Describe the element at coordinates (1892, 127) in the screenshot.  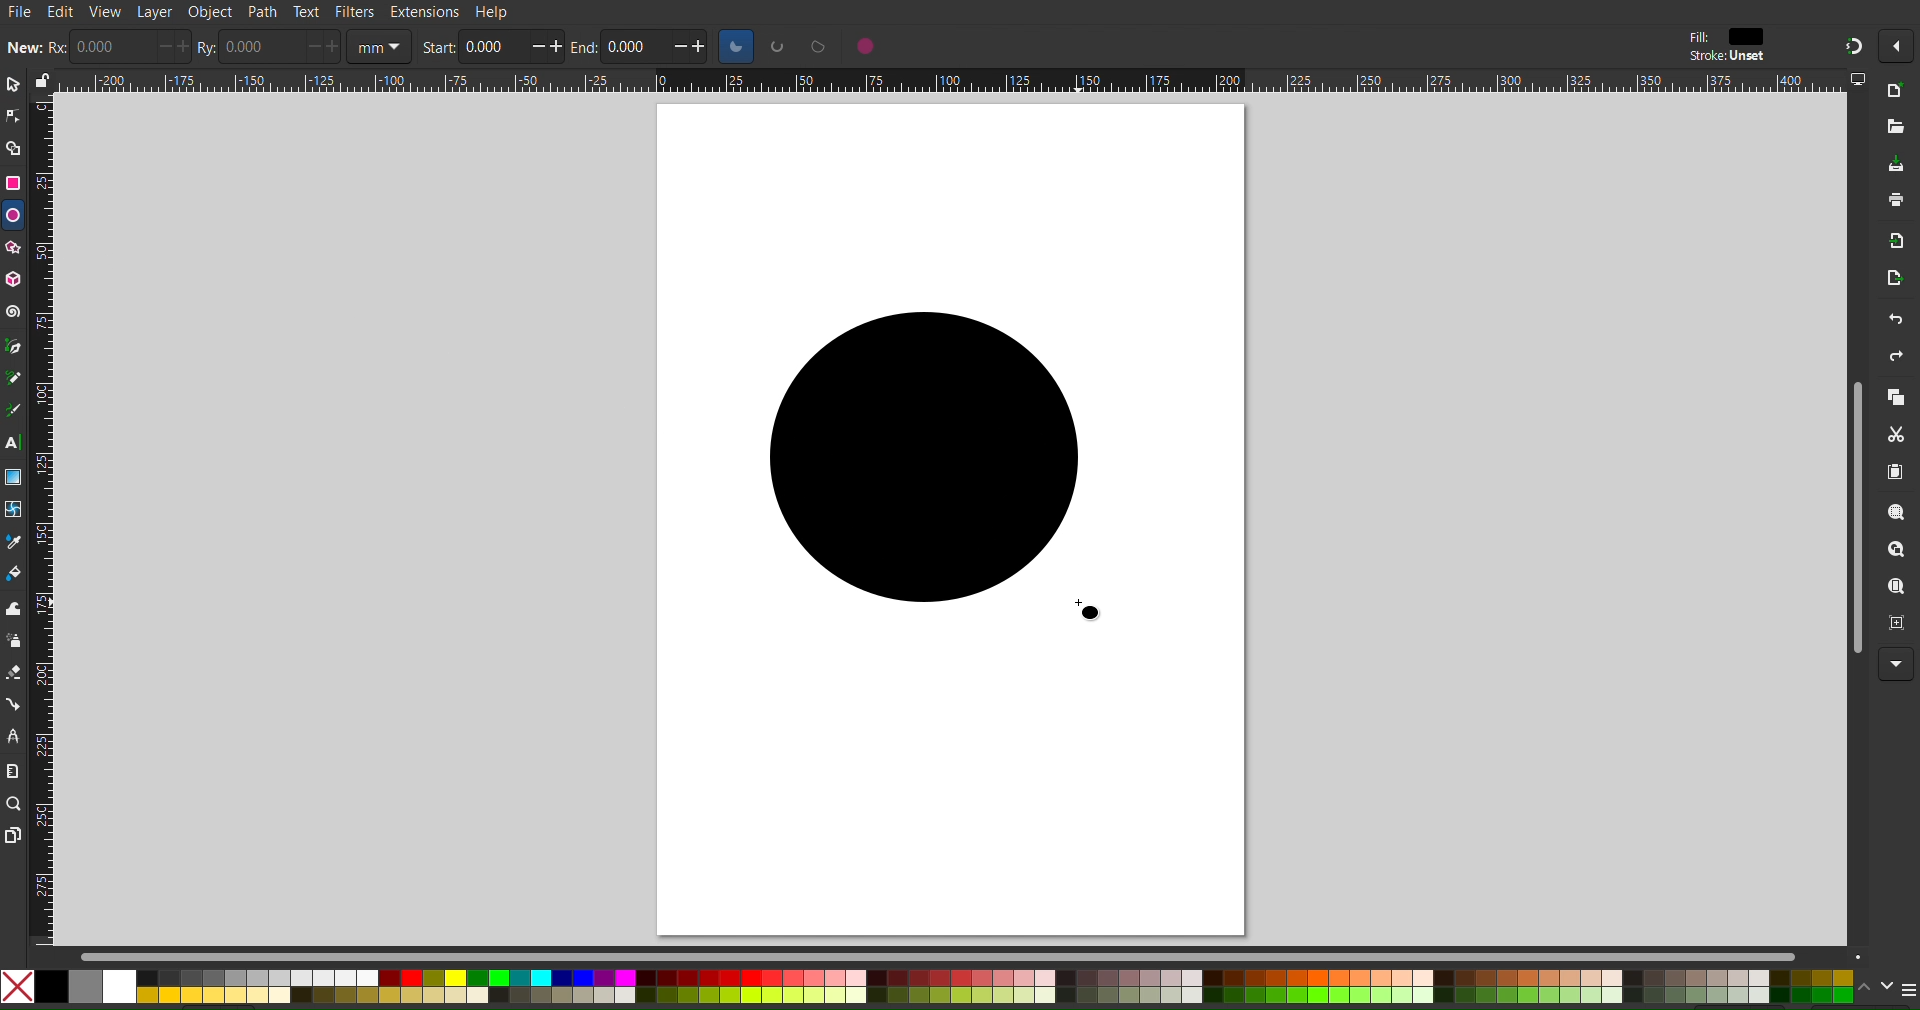
I see `Open` at that location.